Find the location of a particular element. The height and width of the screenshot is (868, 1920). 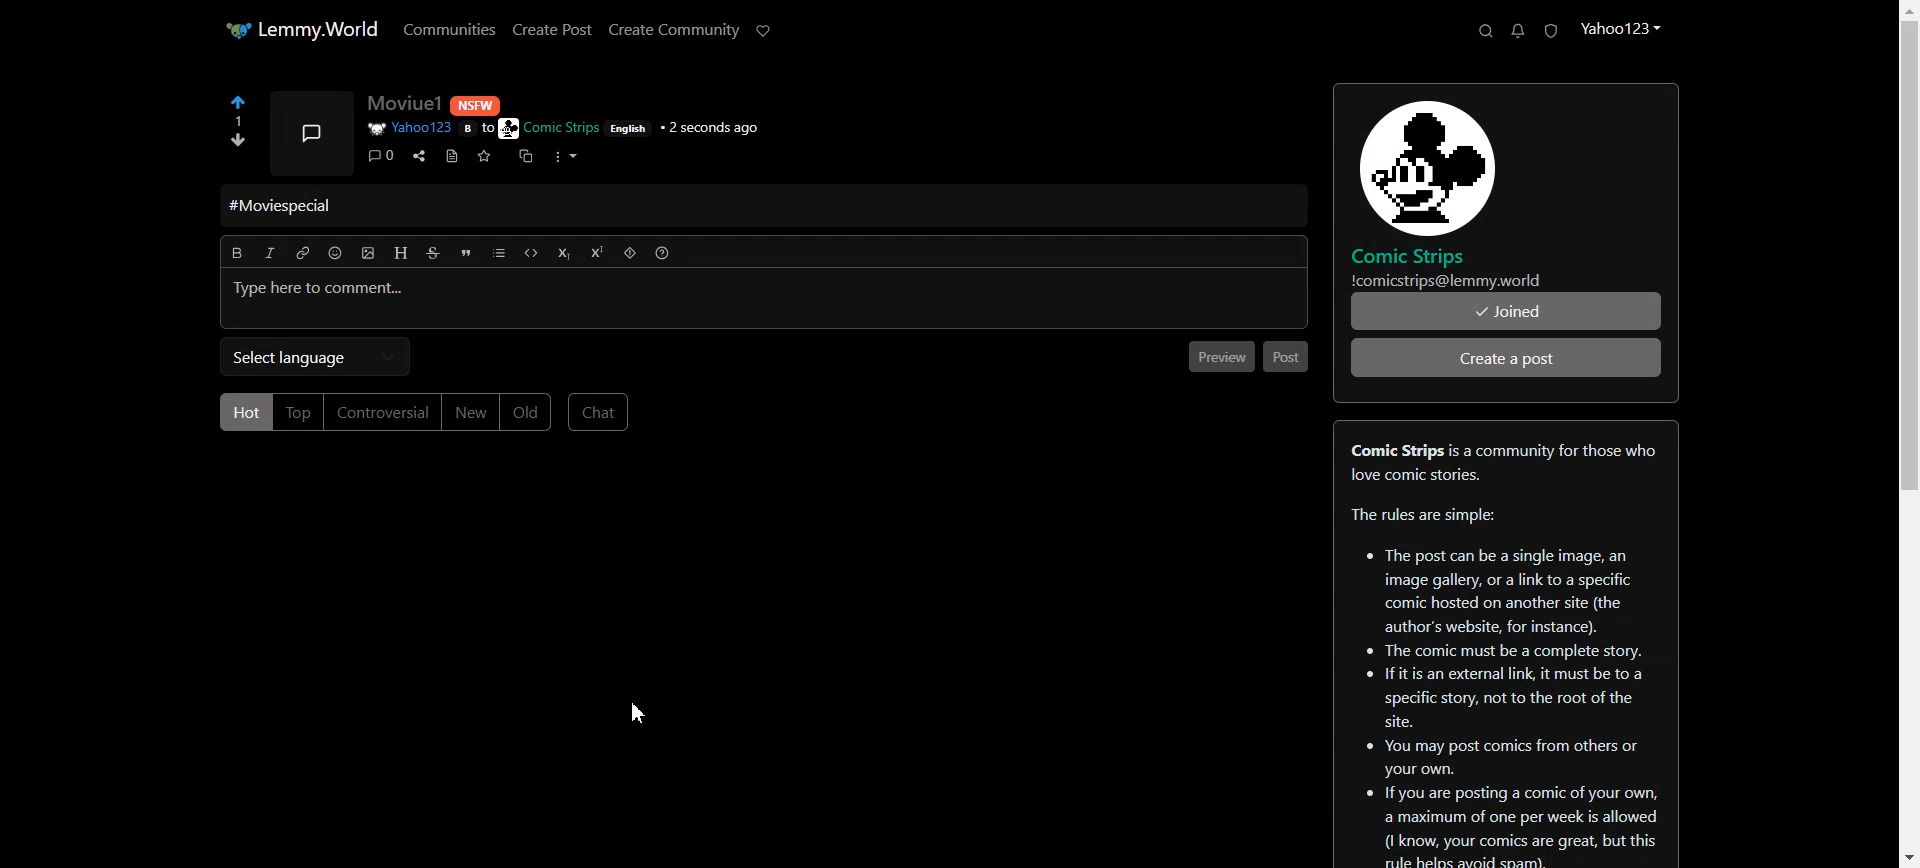

Top is located at coordinates (298, 413).